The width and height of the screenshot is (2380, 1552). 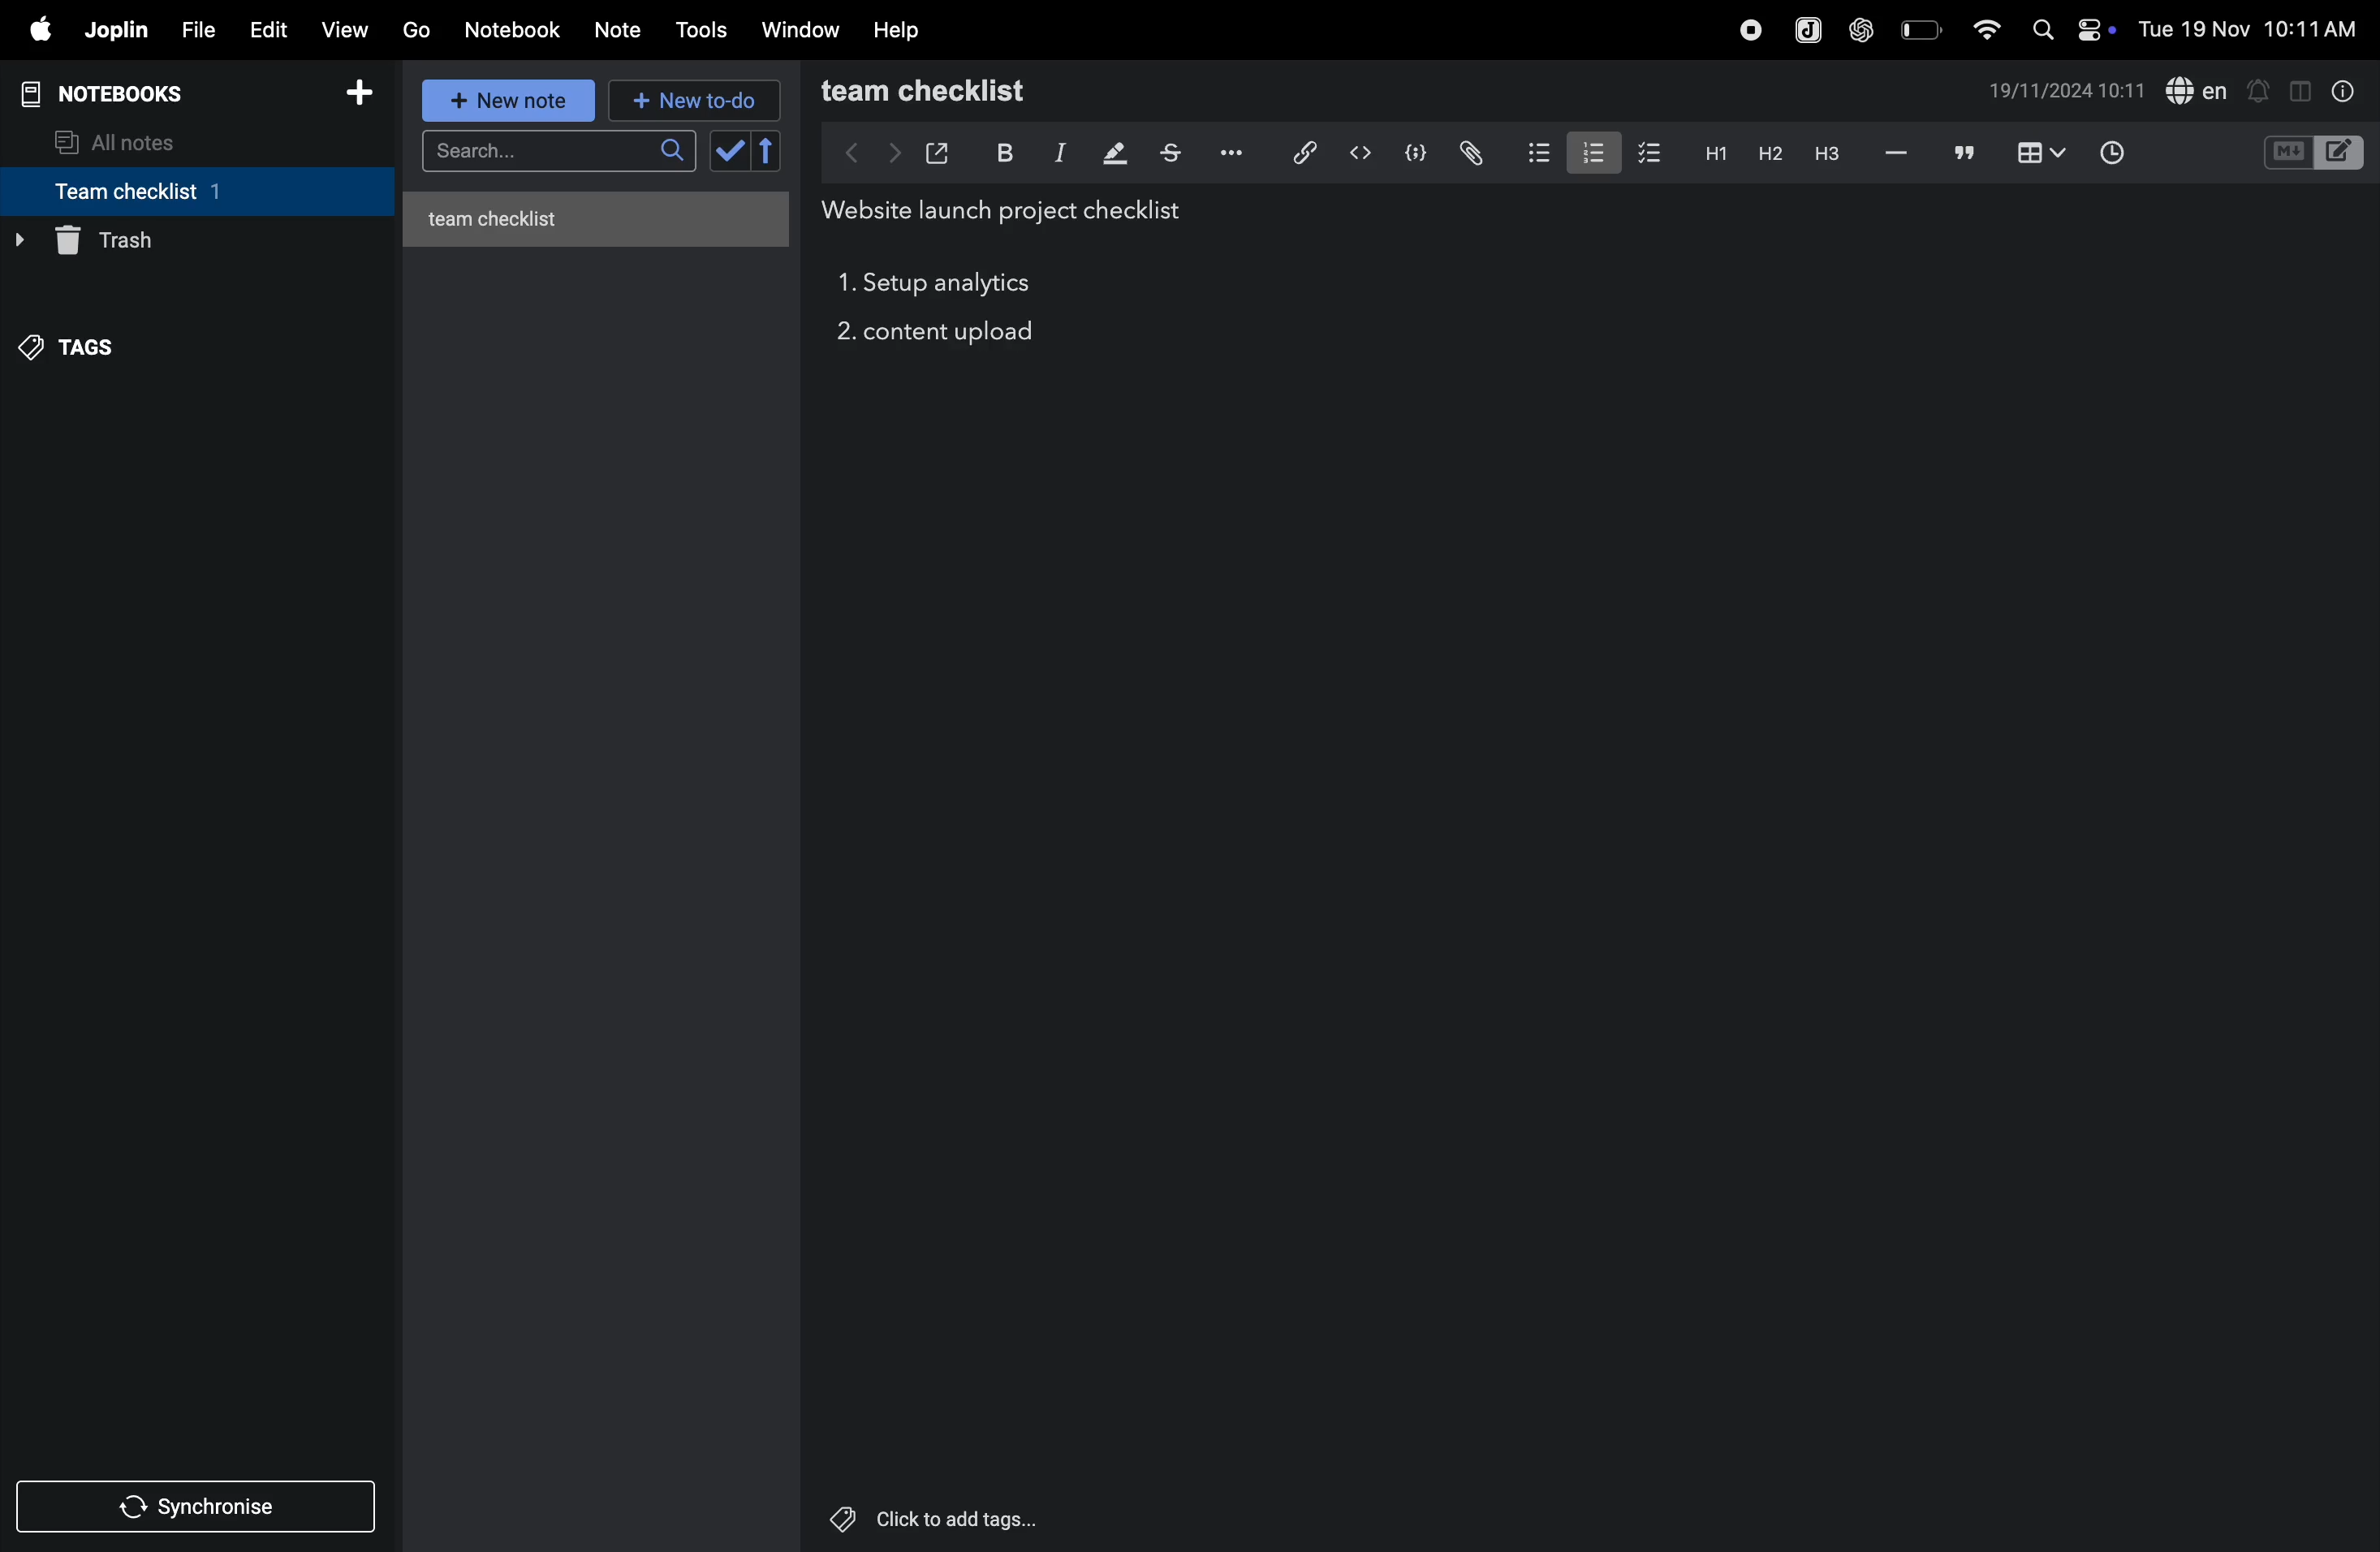 I want to click on help, so click(x=902, y=29).